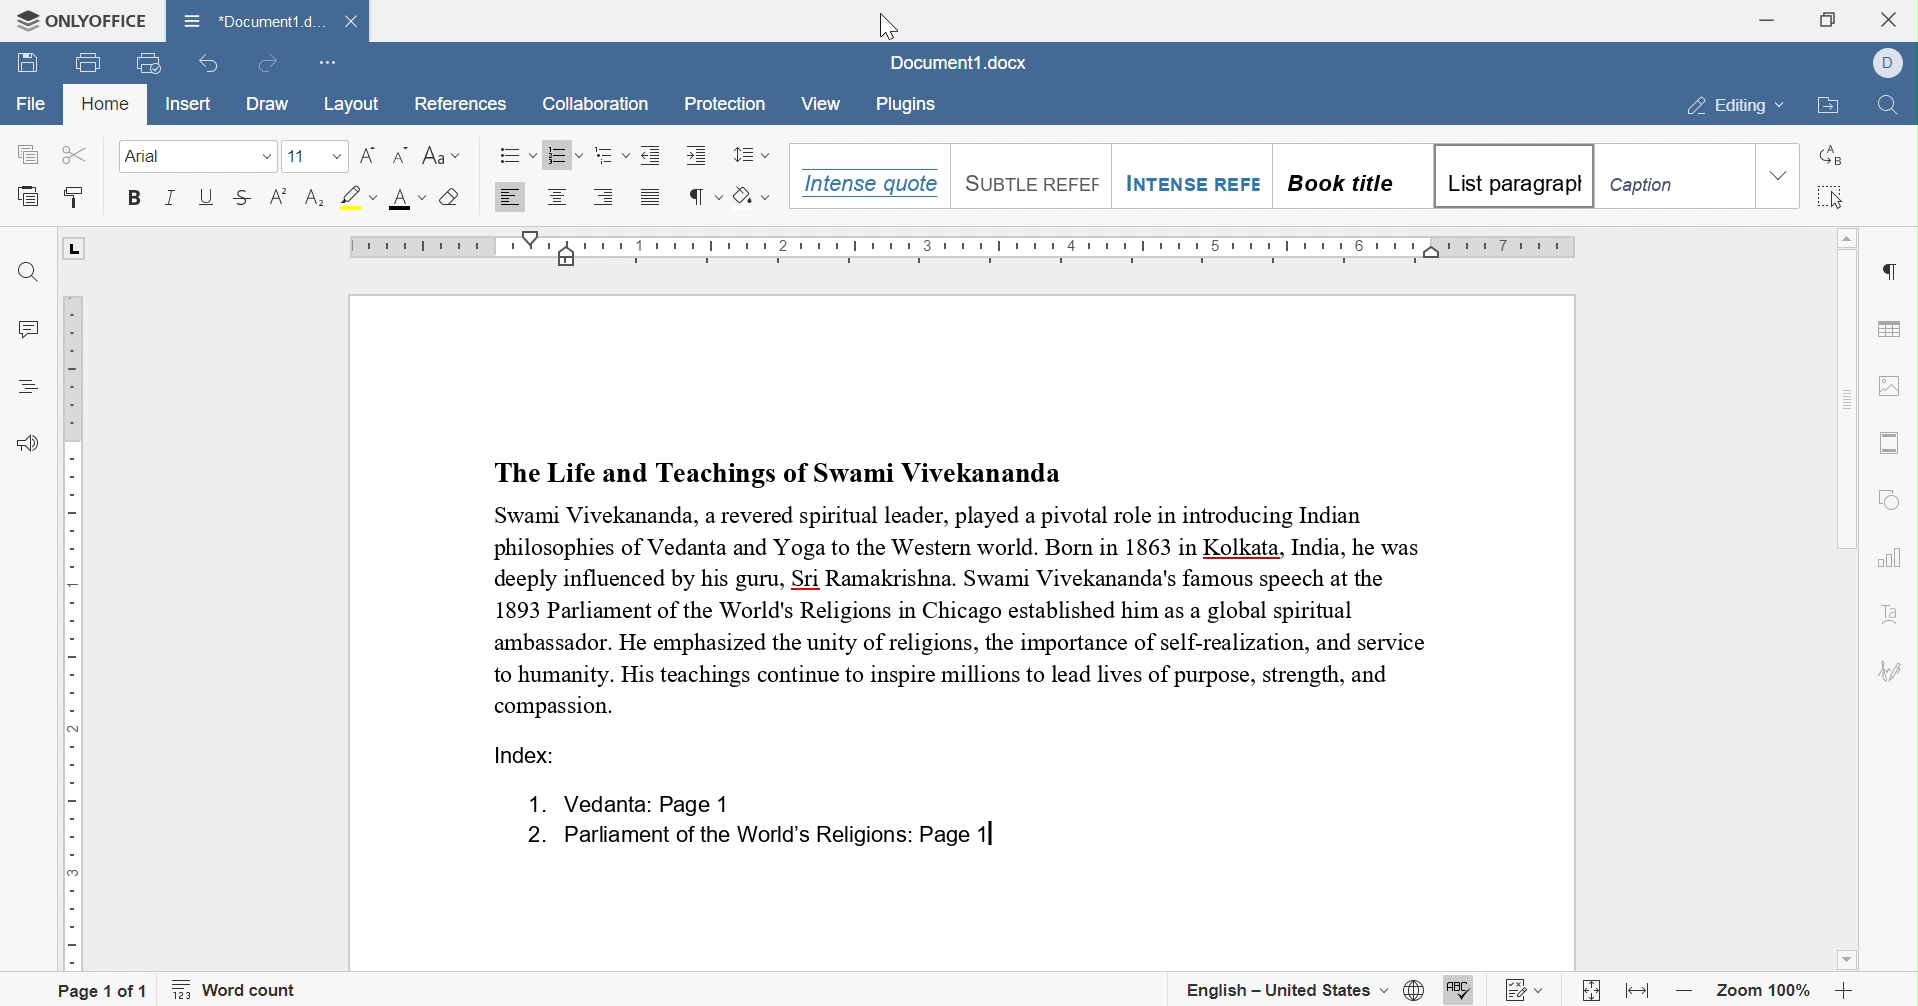 The image size is (1918, 1006). What do you see at coordinates (1888, 675) in the screenshot?
I see `signature settings` at bounding box center [1888, 675].